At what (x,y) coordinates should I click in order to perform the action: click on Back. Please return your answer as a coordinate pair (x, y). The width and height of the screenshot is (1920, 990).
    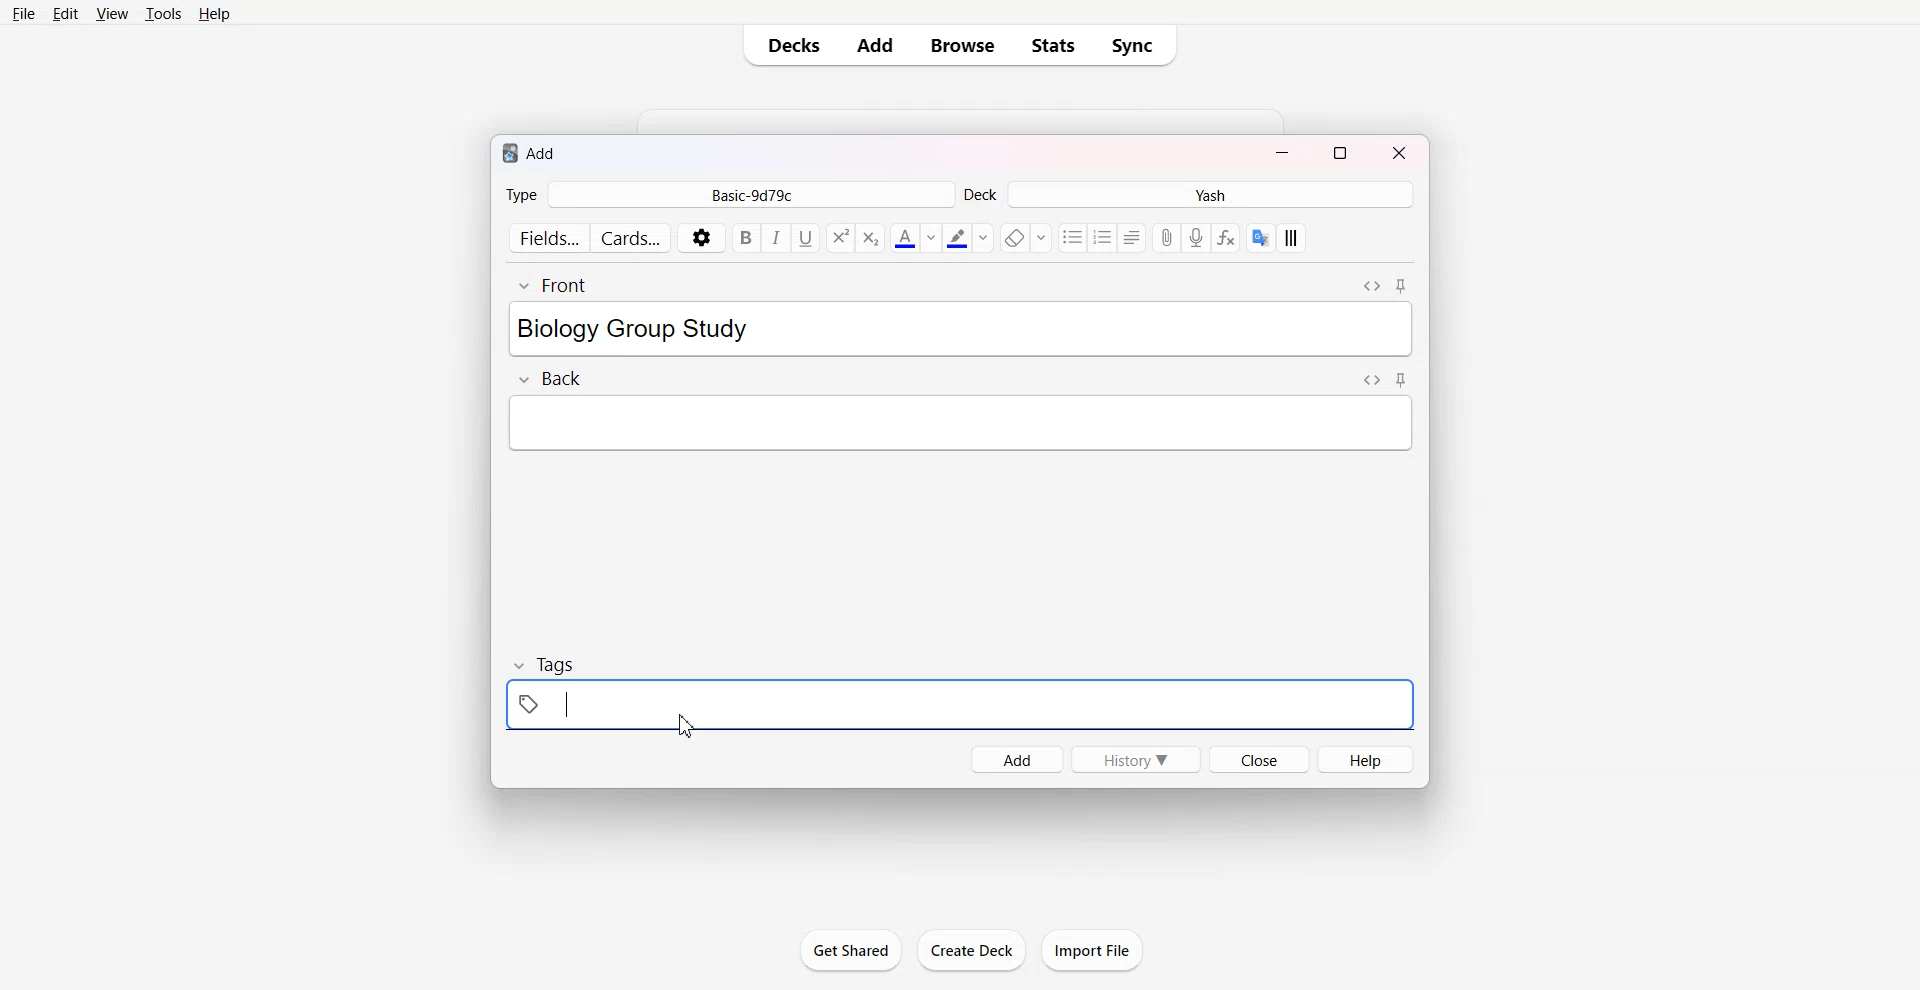
    Looking at the image, I should click on (549, 378).